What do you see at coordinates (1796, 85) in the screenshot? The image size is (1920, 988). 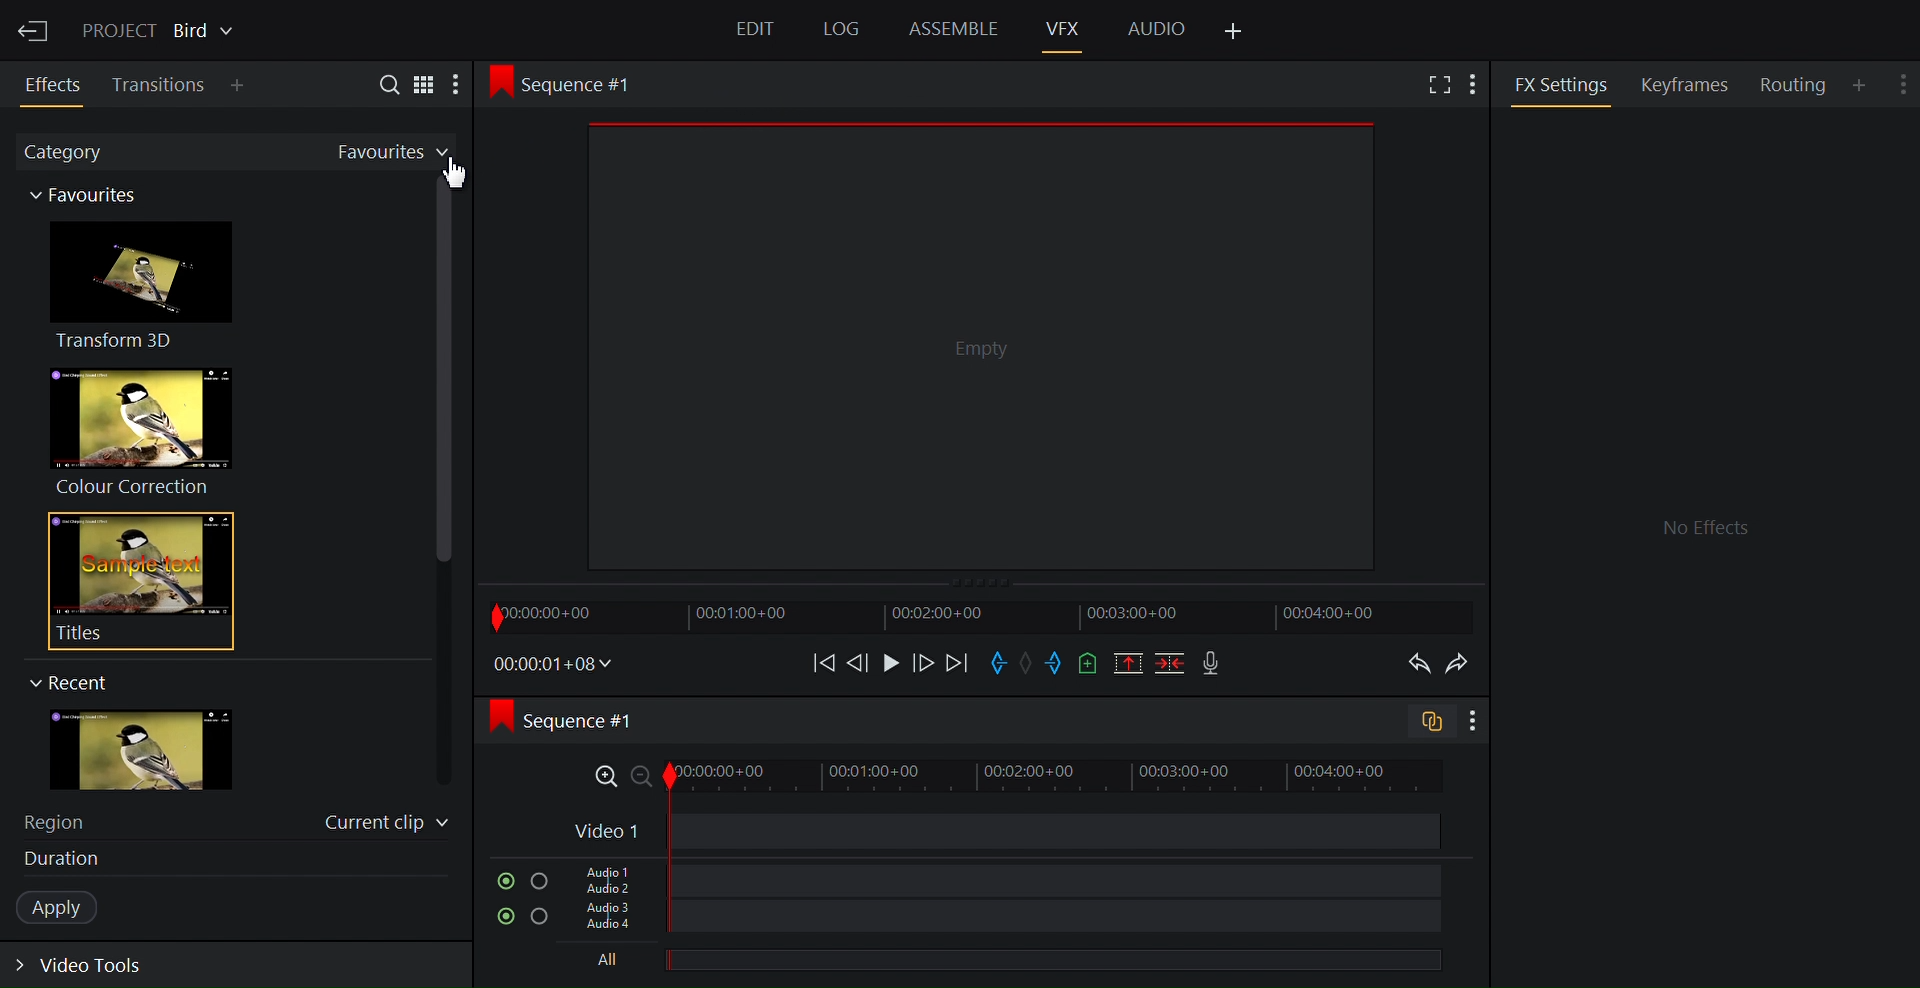 I see `Routing` at bounding box center [1796, 85].